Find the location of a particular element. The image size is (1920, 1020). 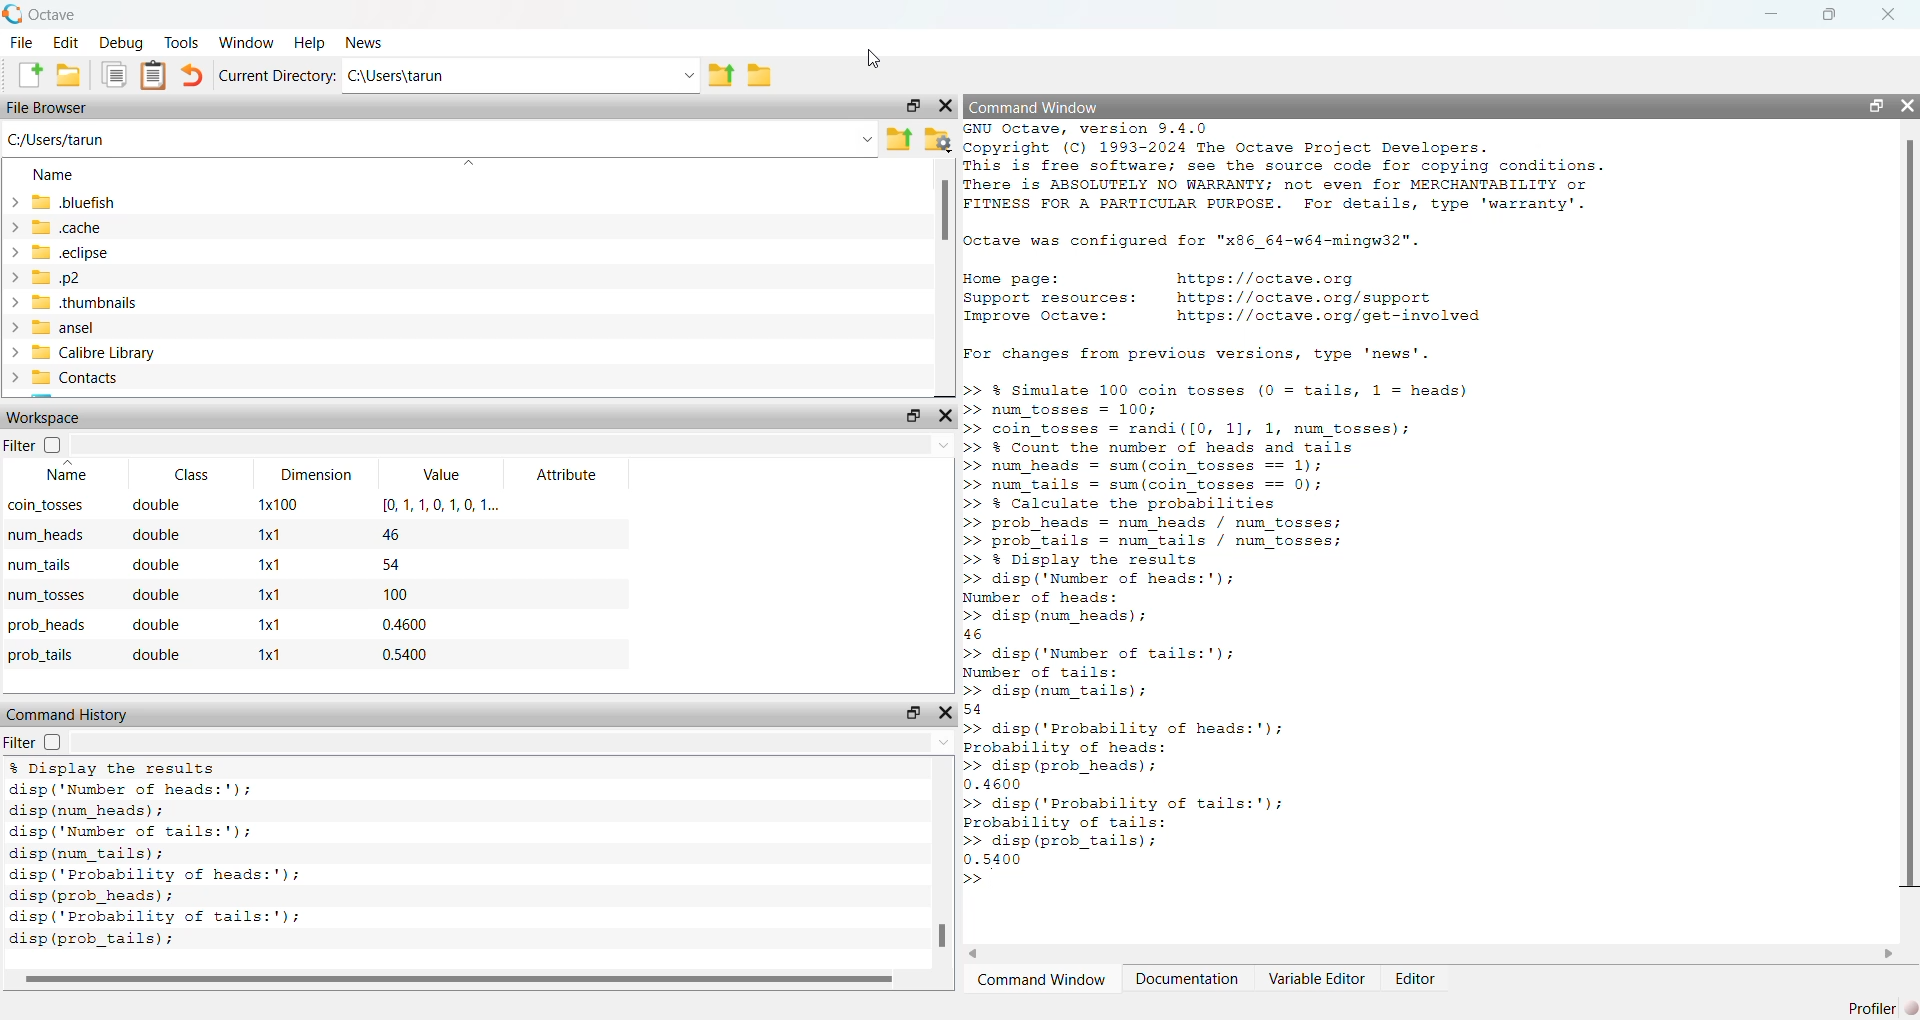

46 is located at coordinates (391, 533).